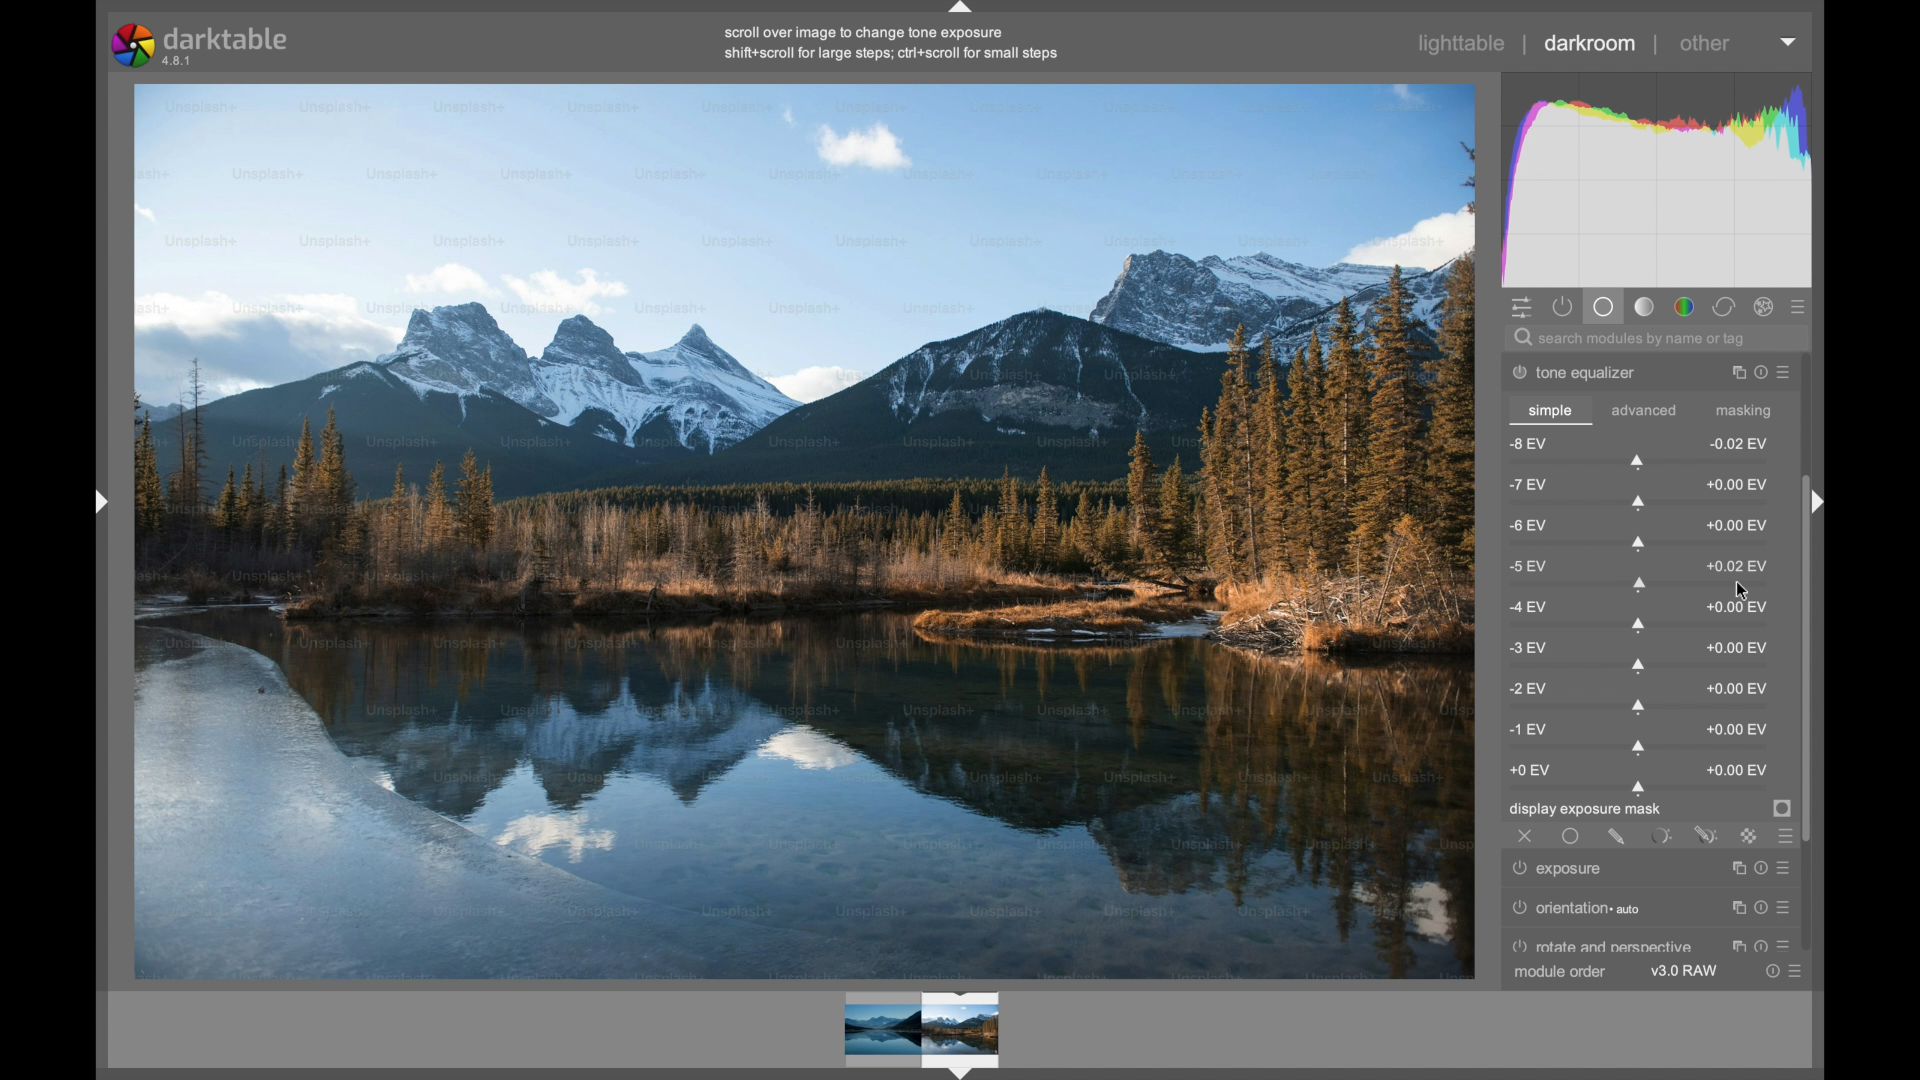 The height and width of the screenshot is (1080, 1920). I want to click on instance, so click(1733, 371).